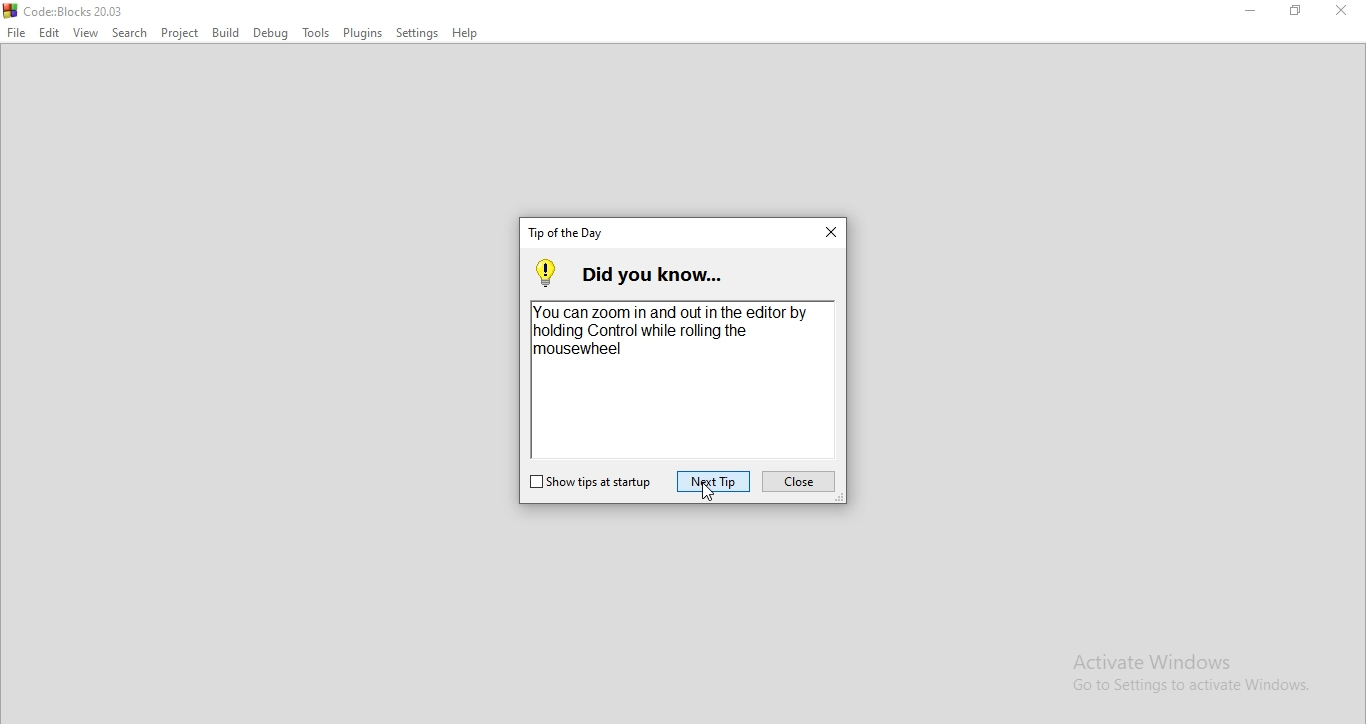 The height and width of the screenshot is (724, 1366). I want to click on Tools , so click(316, 31).